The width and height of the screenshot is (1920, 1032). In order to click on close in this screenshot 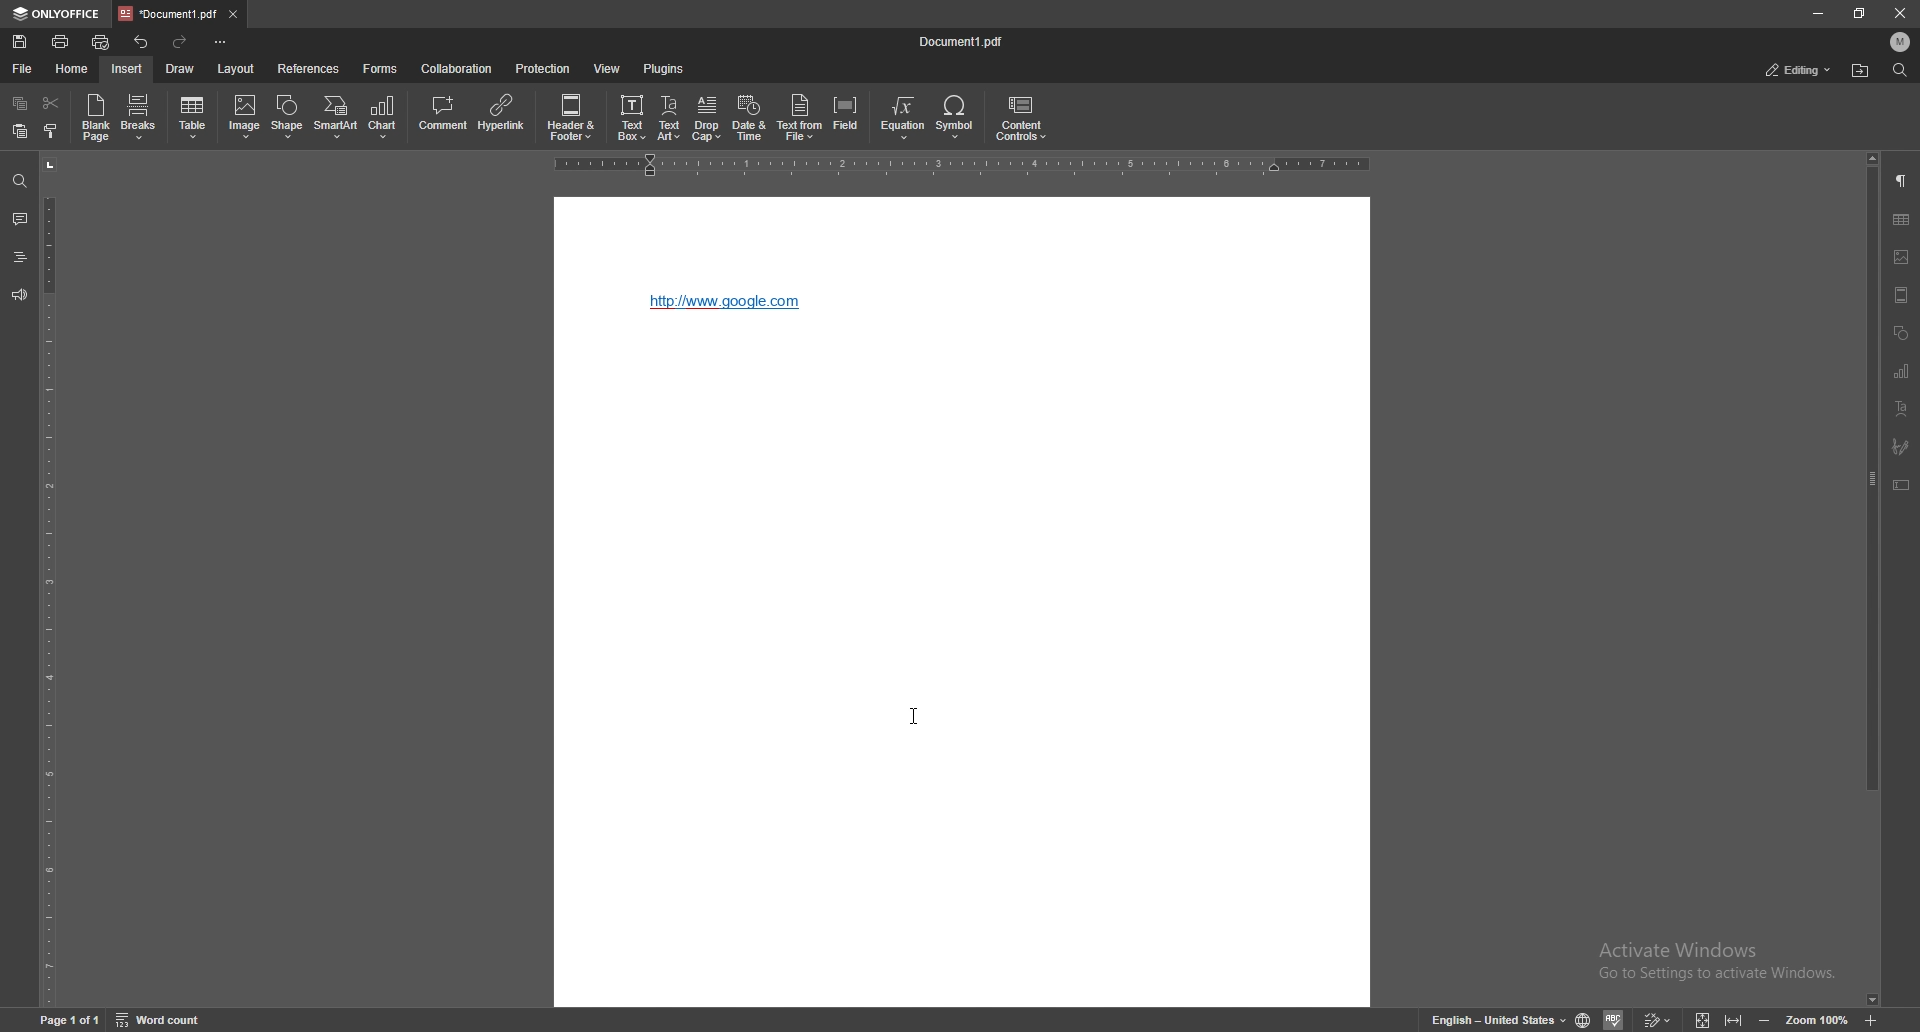, I will do `click(1899, 13)`.